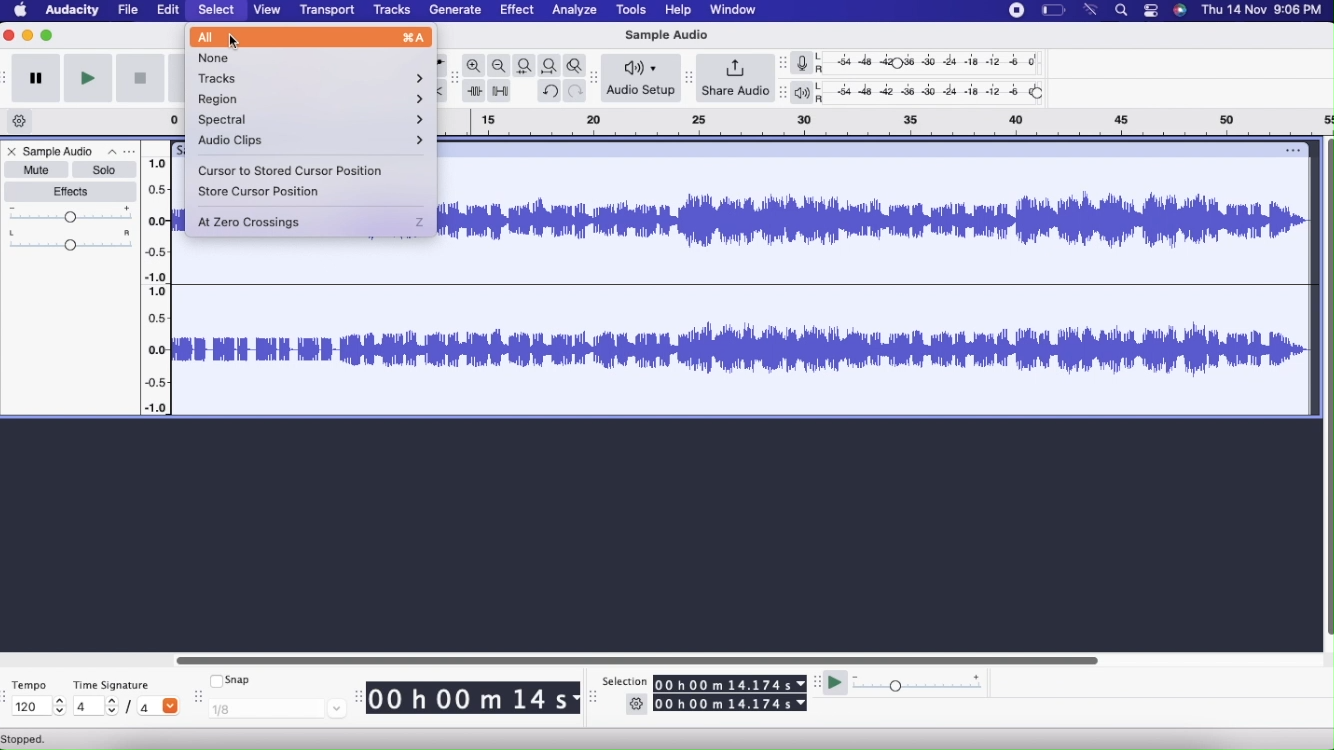  I want to click on Generate, so click(456, 11).